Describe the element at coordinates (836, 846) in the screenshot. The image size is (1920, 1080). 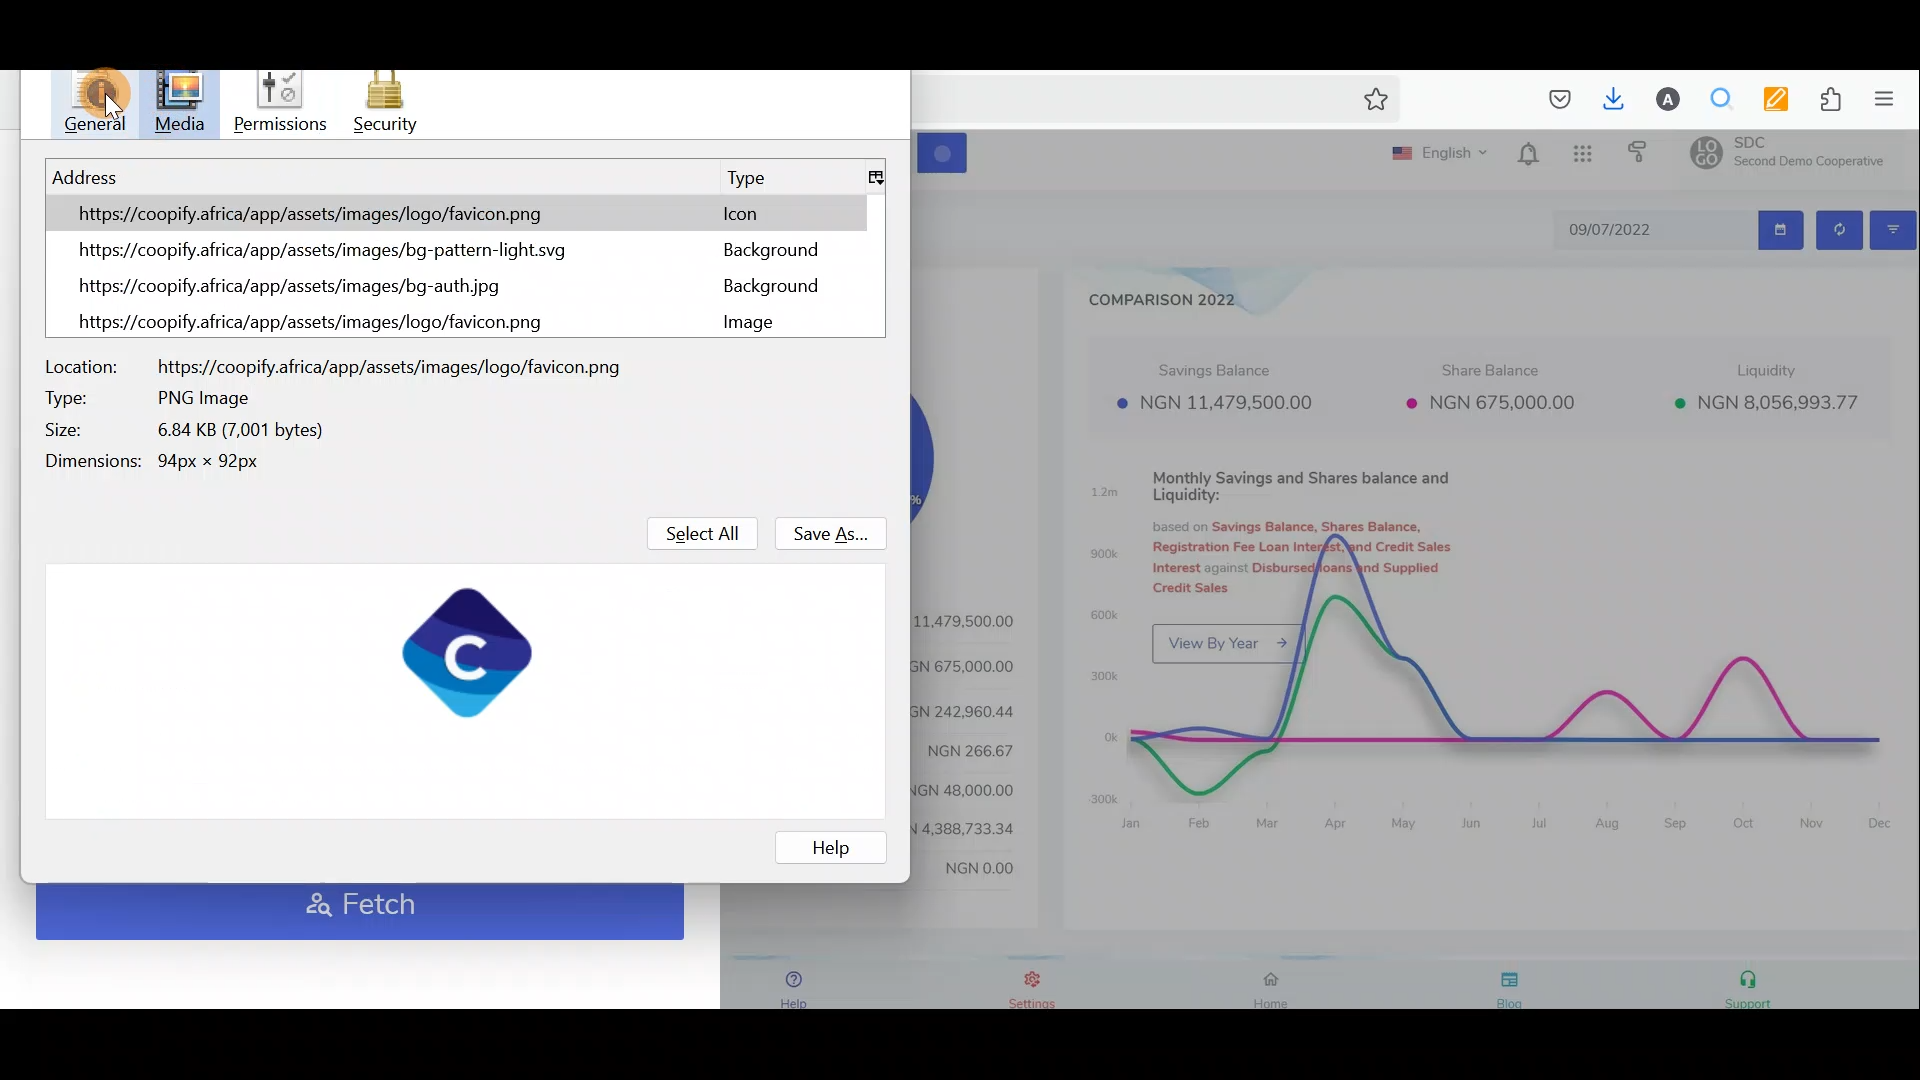
I see `Help` at that location.